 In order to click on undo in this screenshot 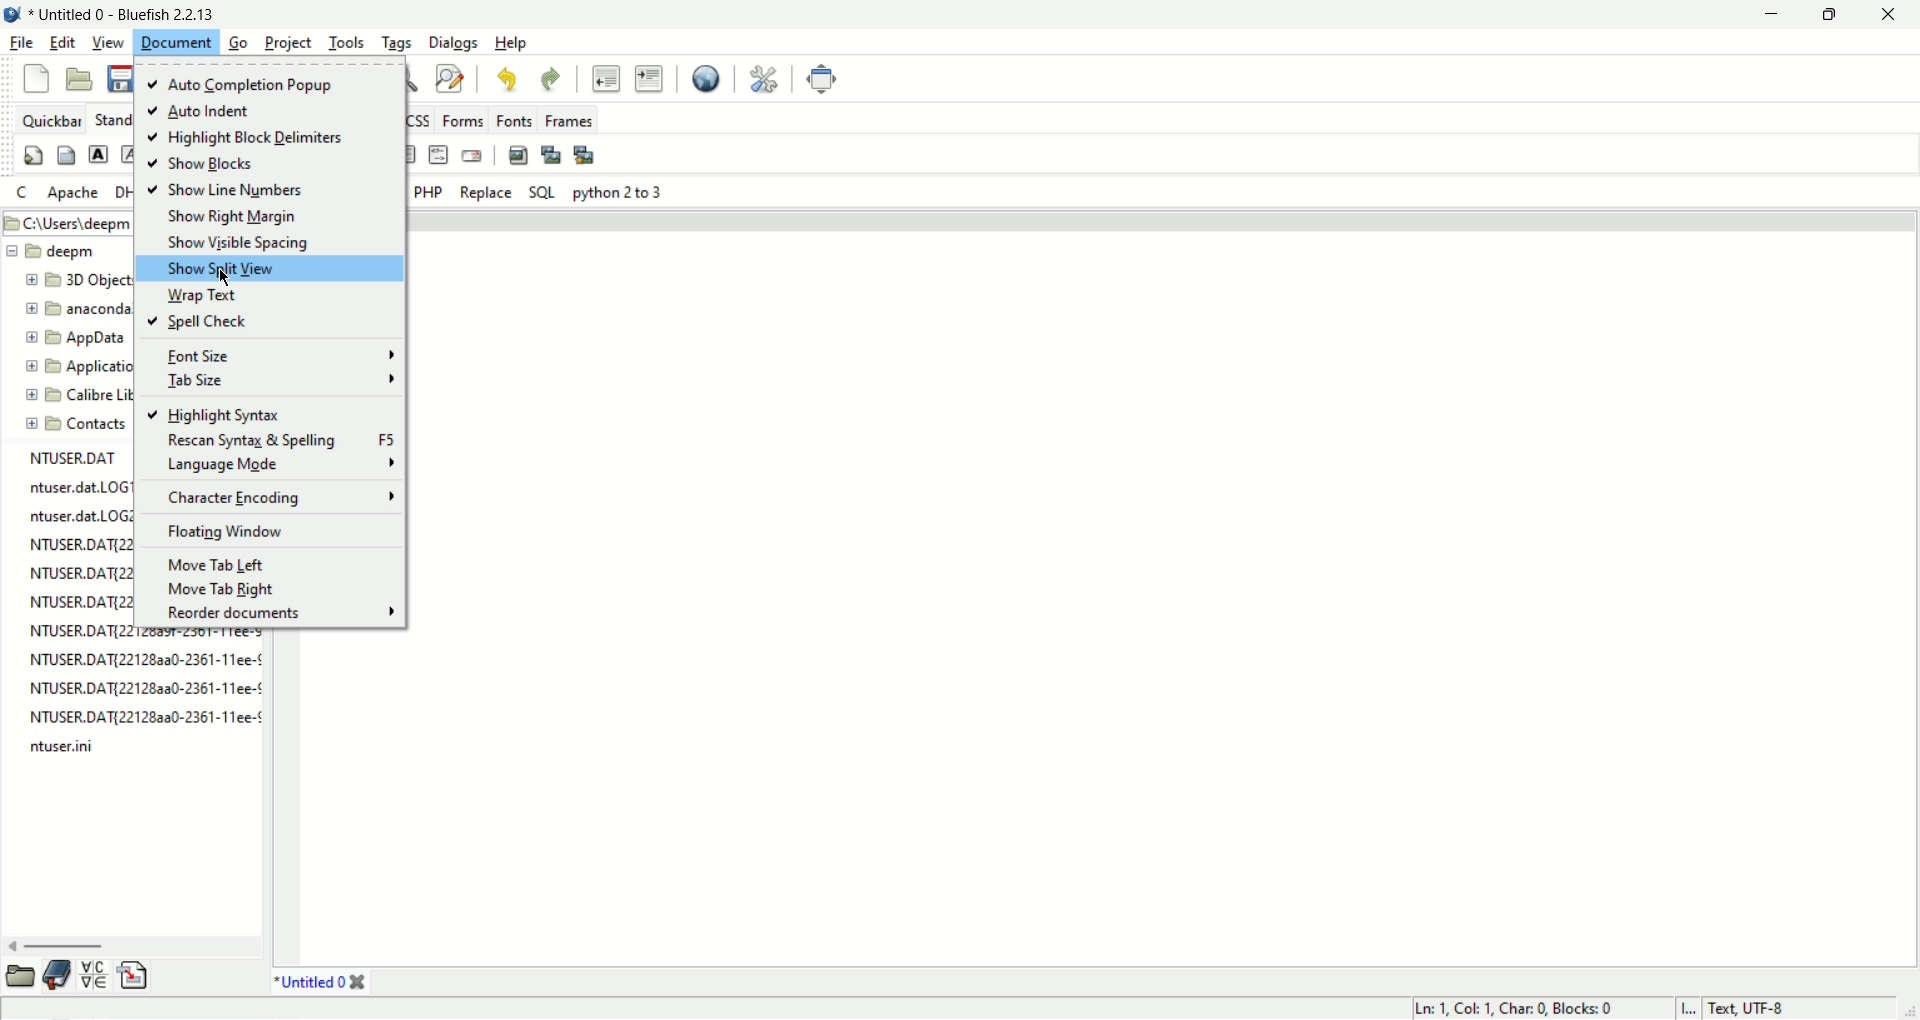, I will do `click(509, 79)`.